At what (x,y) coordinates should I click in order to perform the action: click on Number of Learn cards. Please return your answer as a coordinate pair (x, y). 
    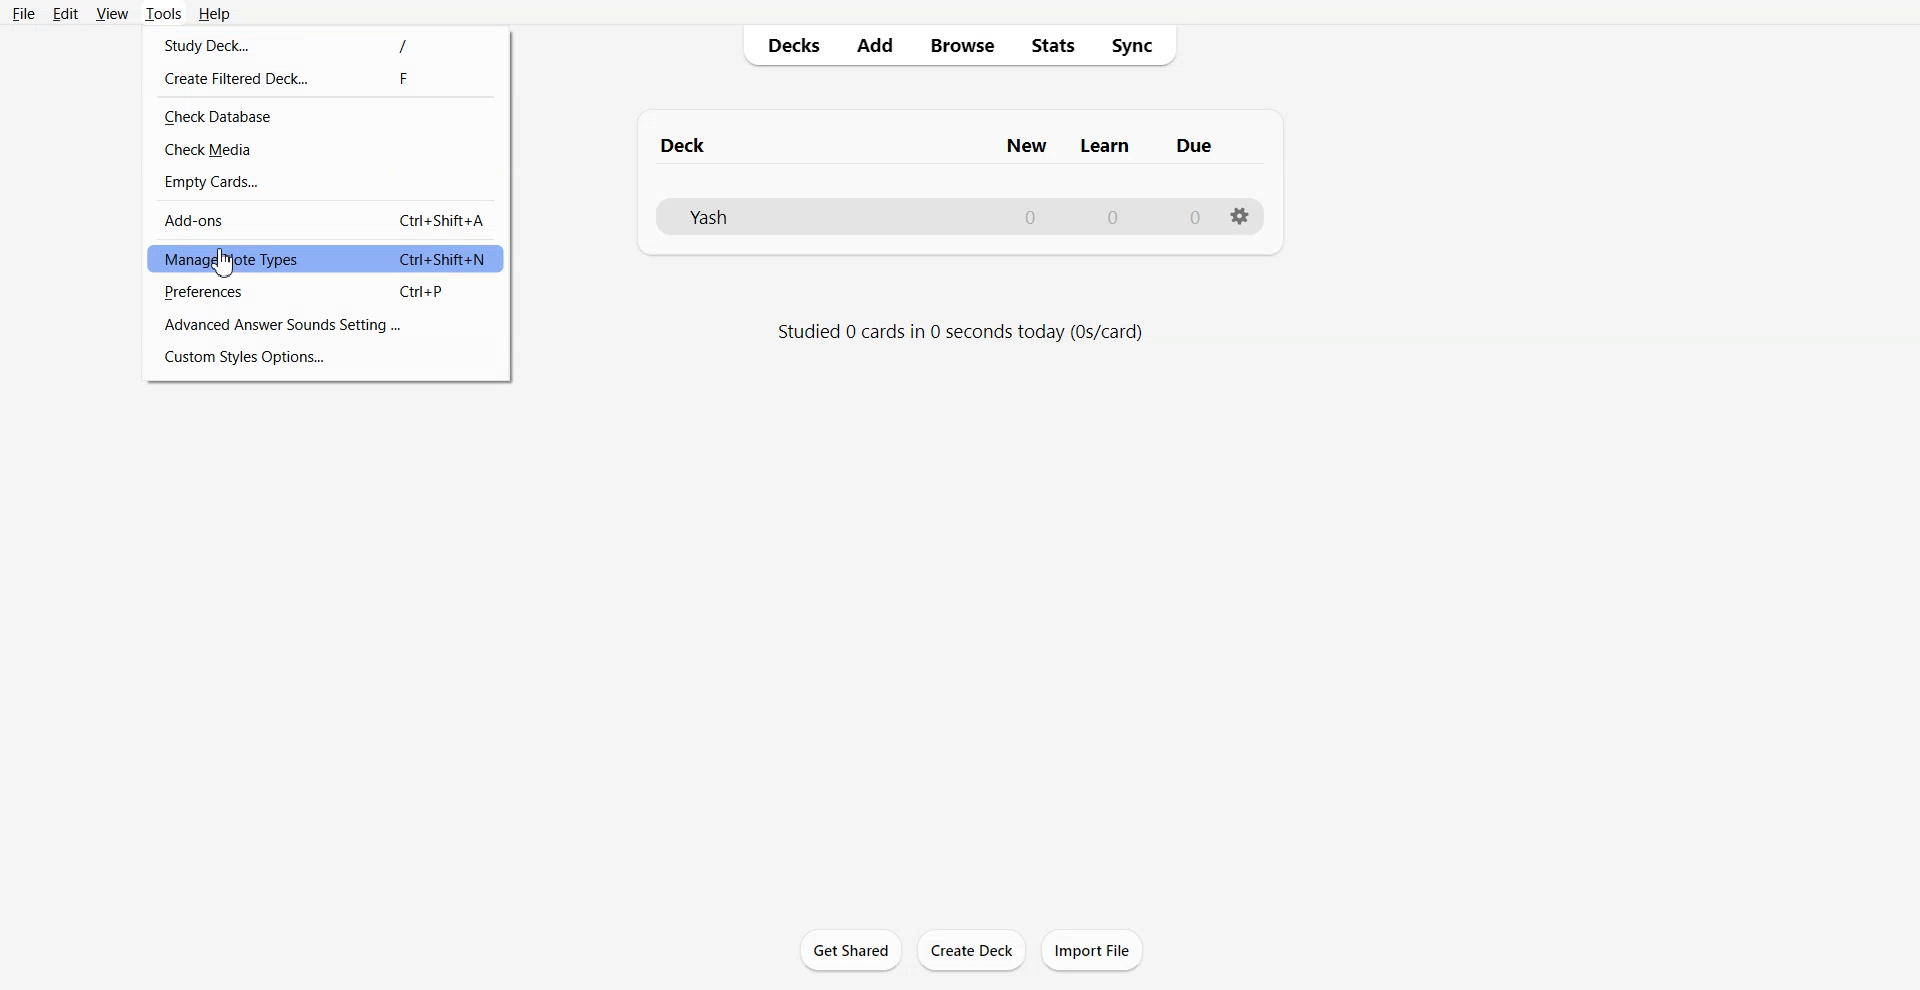
    Looking at the image, I should click on (1113, 216).